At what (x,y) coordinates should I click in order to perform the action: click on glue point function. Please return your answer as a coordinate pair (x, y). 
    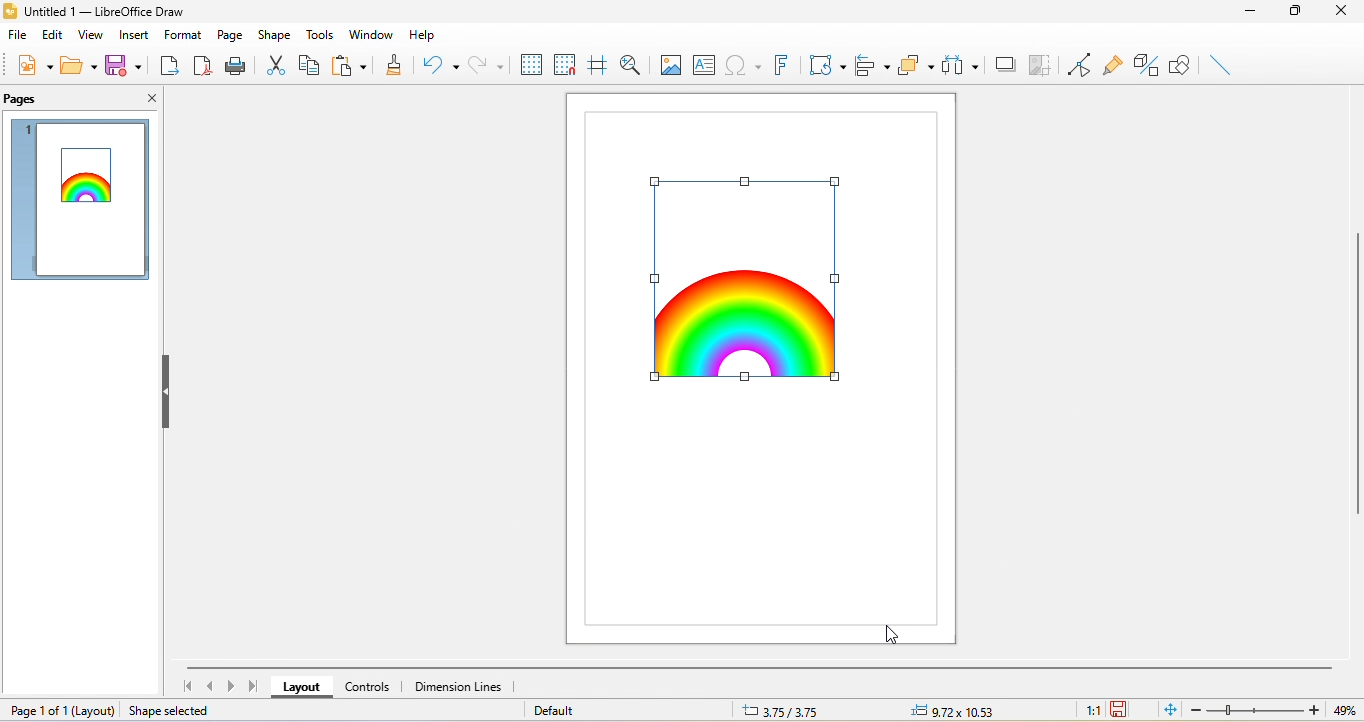
    Looking at the image, I should click on (1112, 63).